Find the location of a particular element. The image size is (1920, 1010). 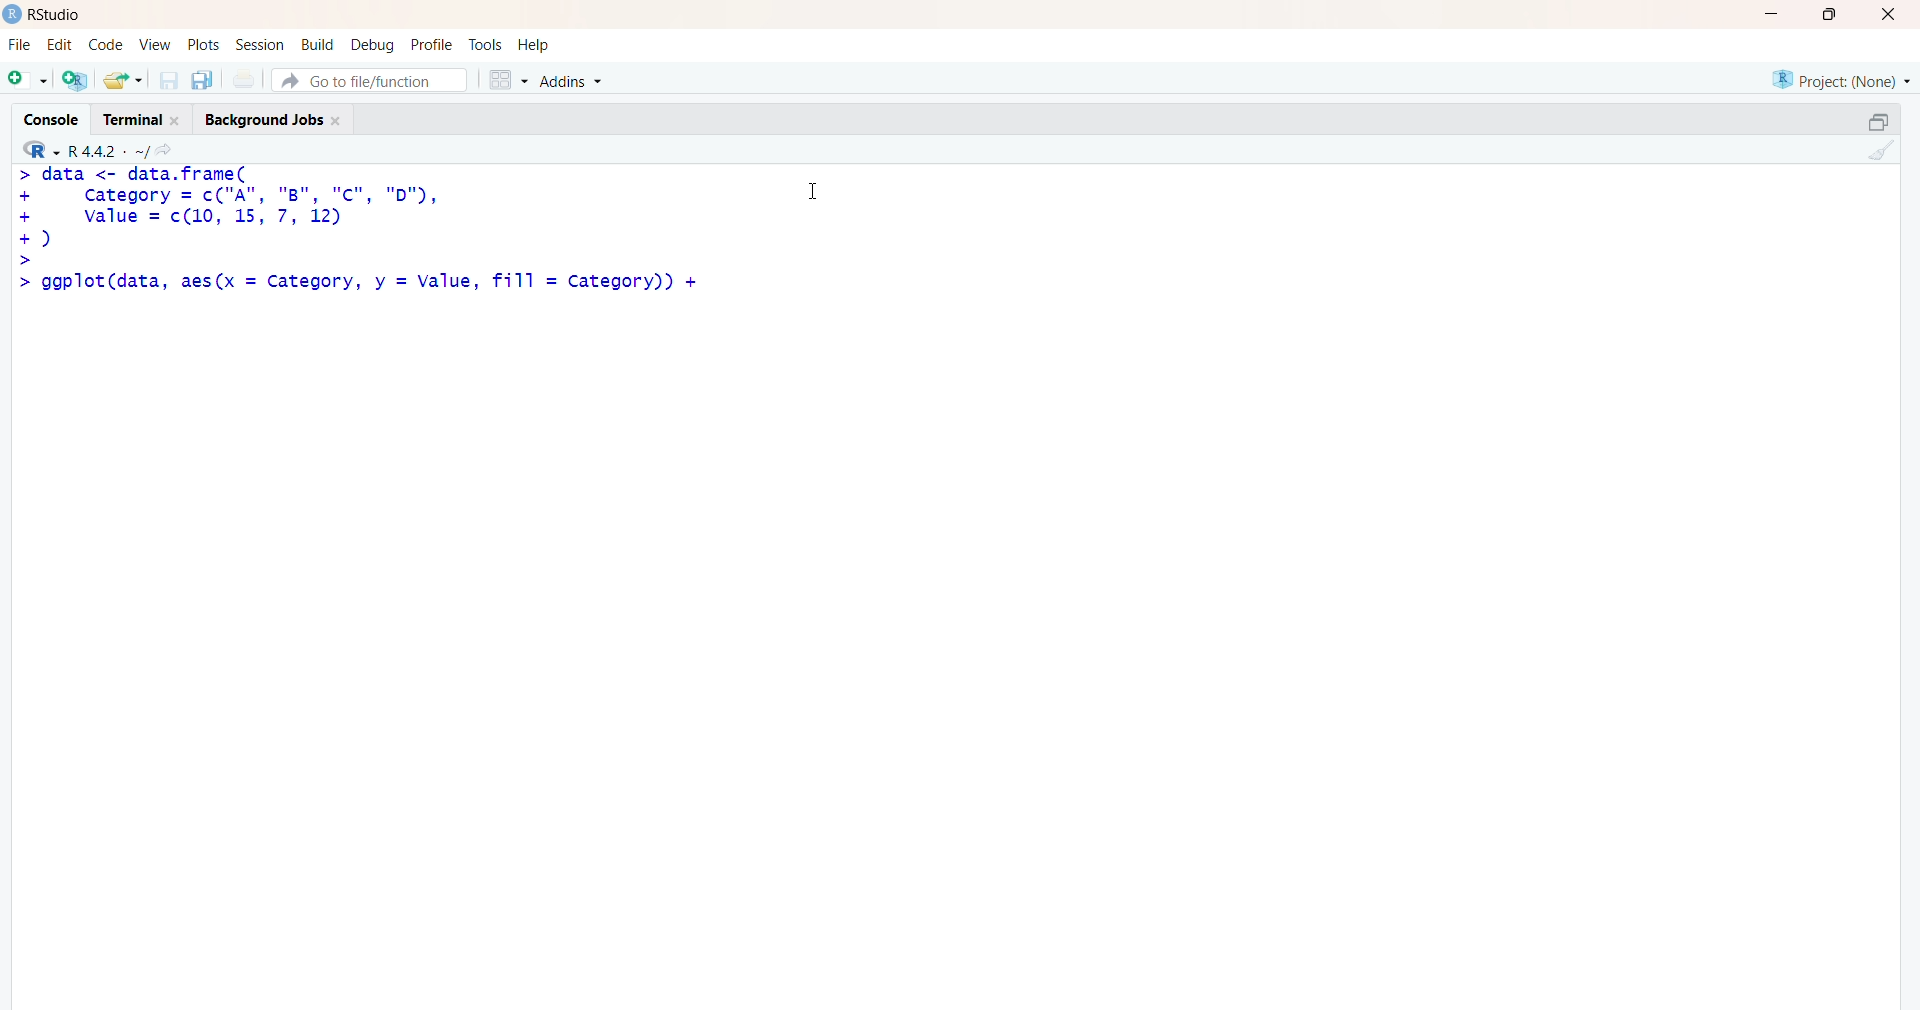

clear console is located at coordinates (1878, 150).